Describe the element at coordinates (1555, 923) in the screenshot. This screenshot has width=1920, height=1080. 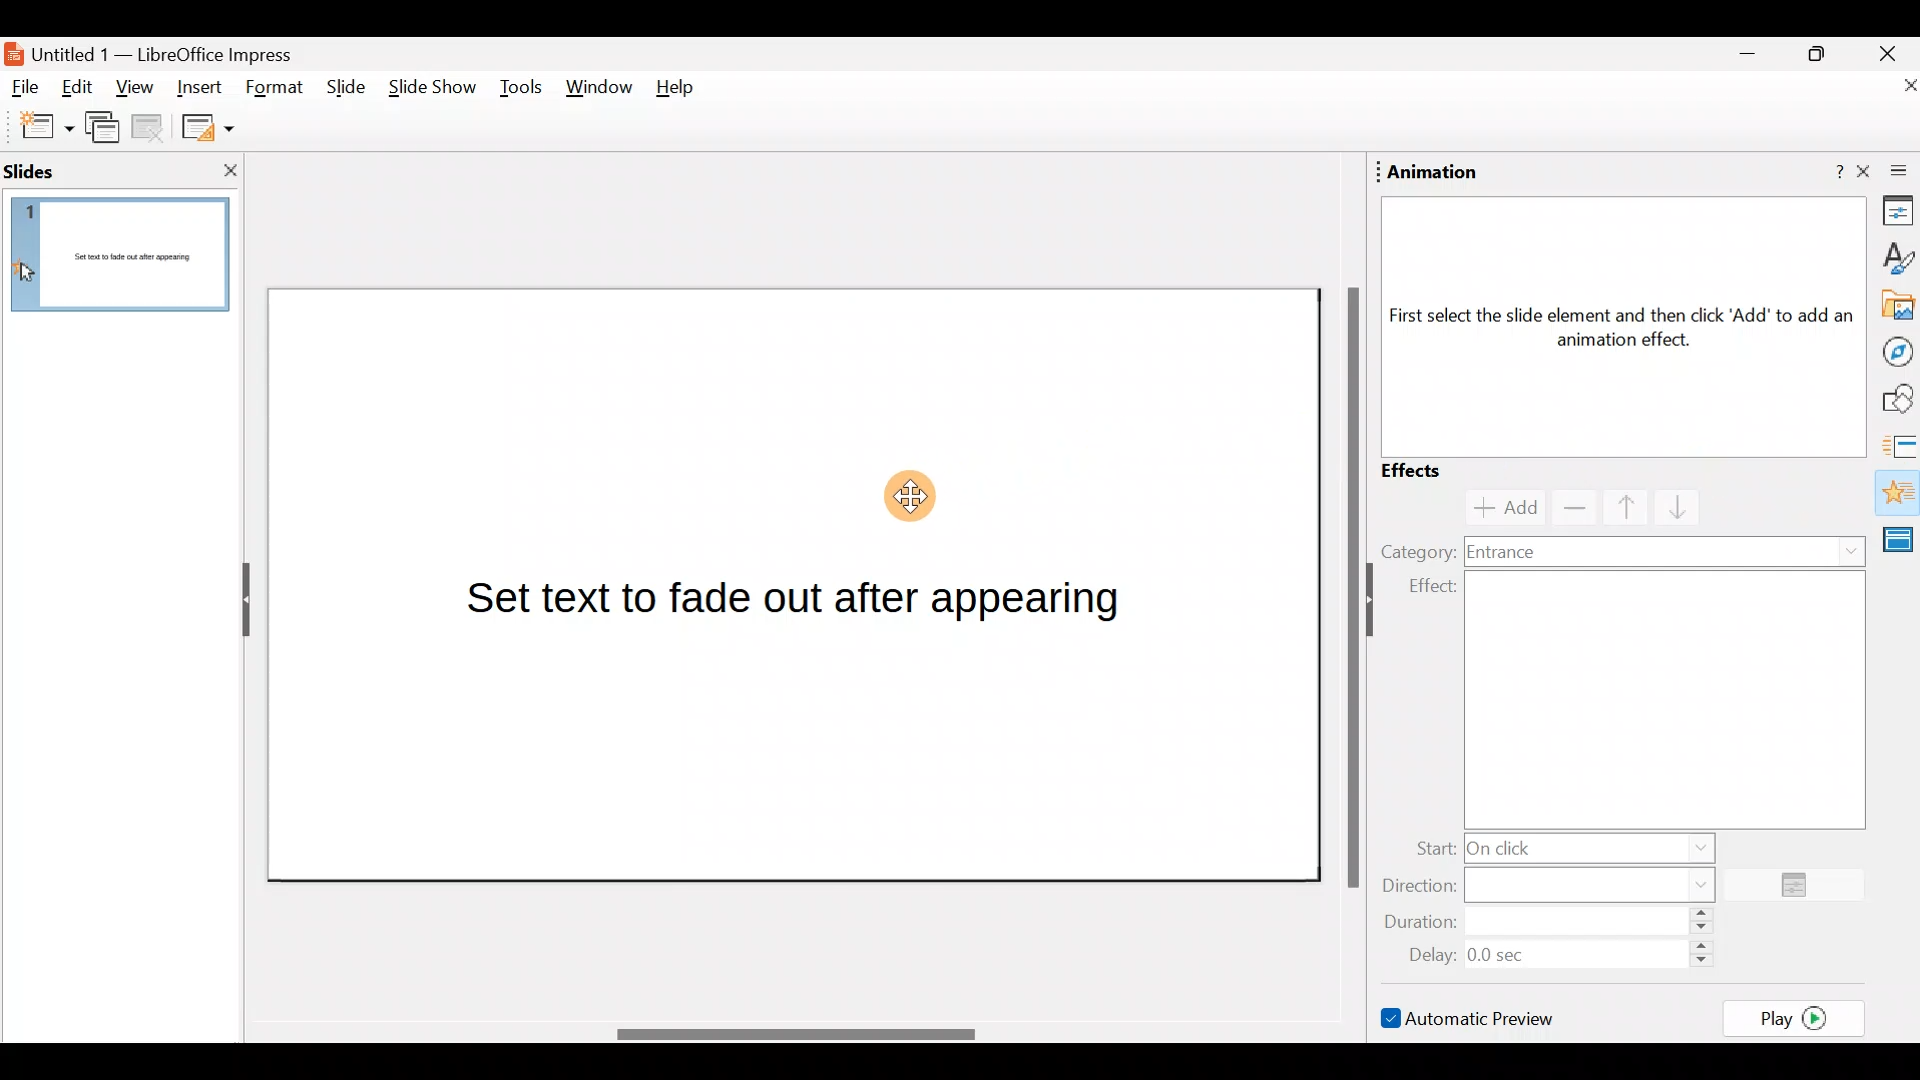
I see `Duration` at that location.